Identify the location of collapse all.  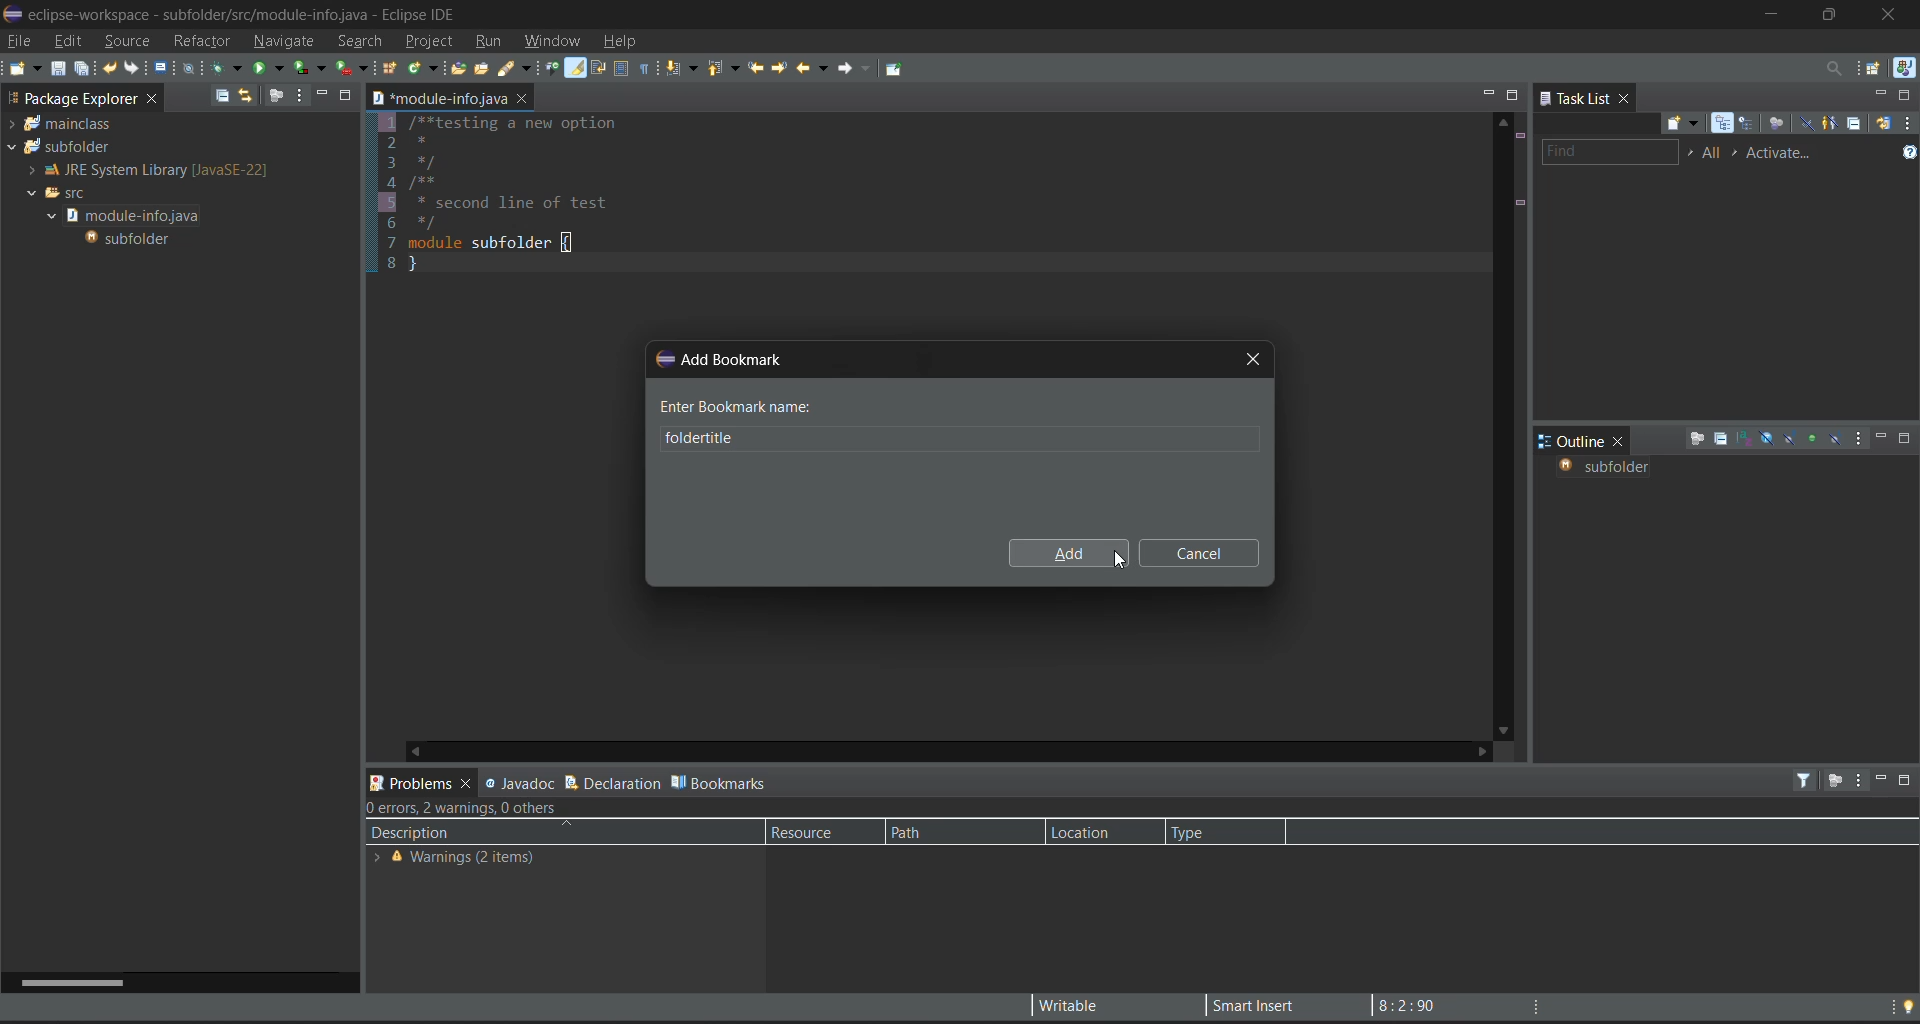
(222, 95).